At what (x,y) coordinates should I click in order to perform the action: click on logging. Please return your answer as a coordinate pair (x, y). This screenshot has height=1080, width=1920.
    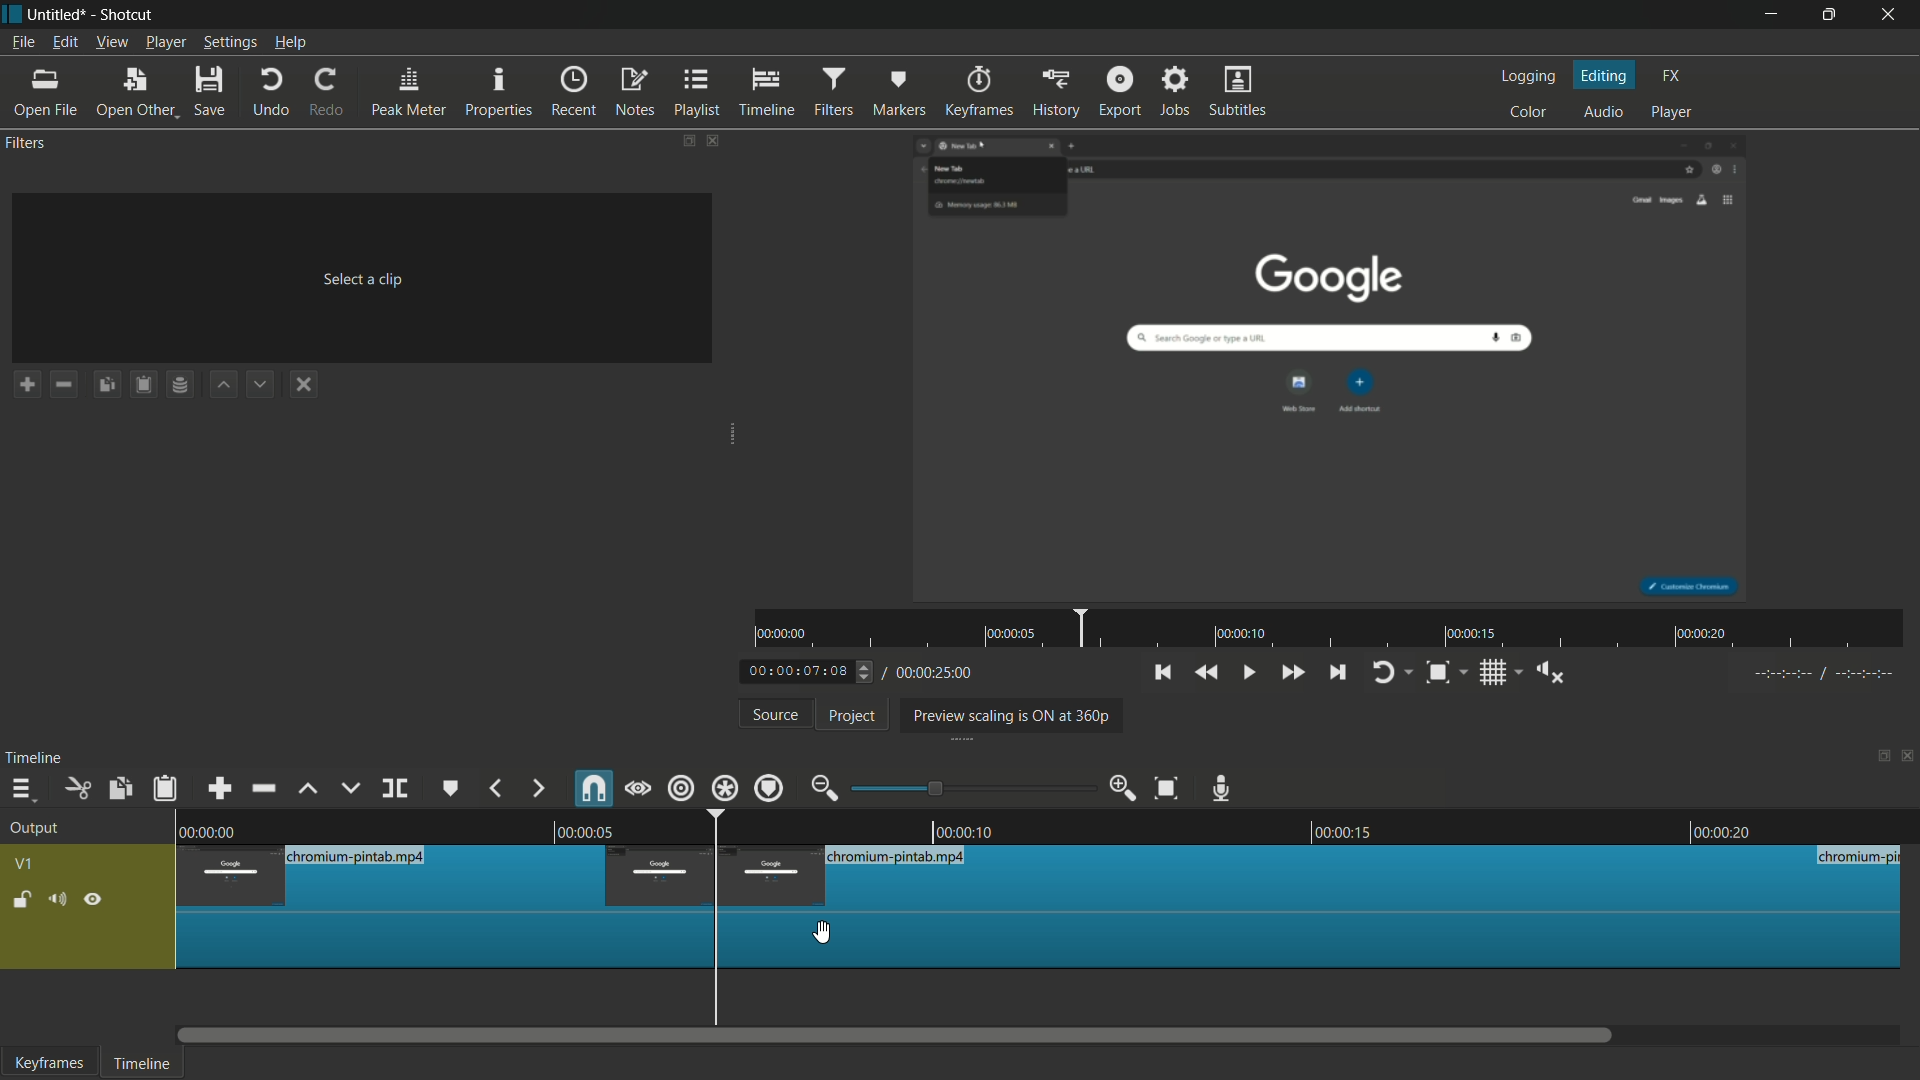
    Looking at the image, I should click on (1526, 78).